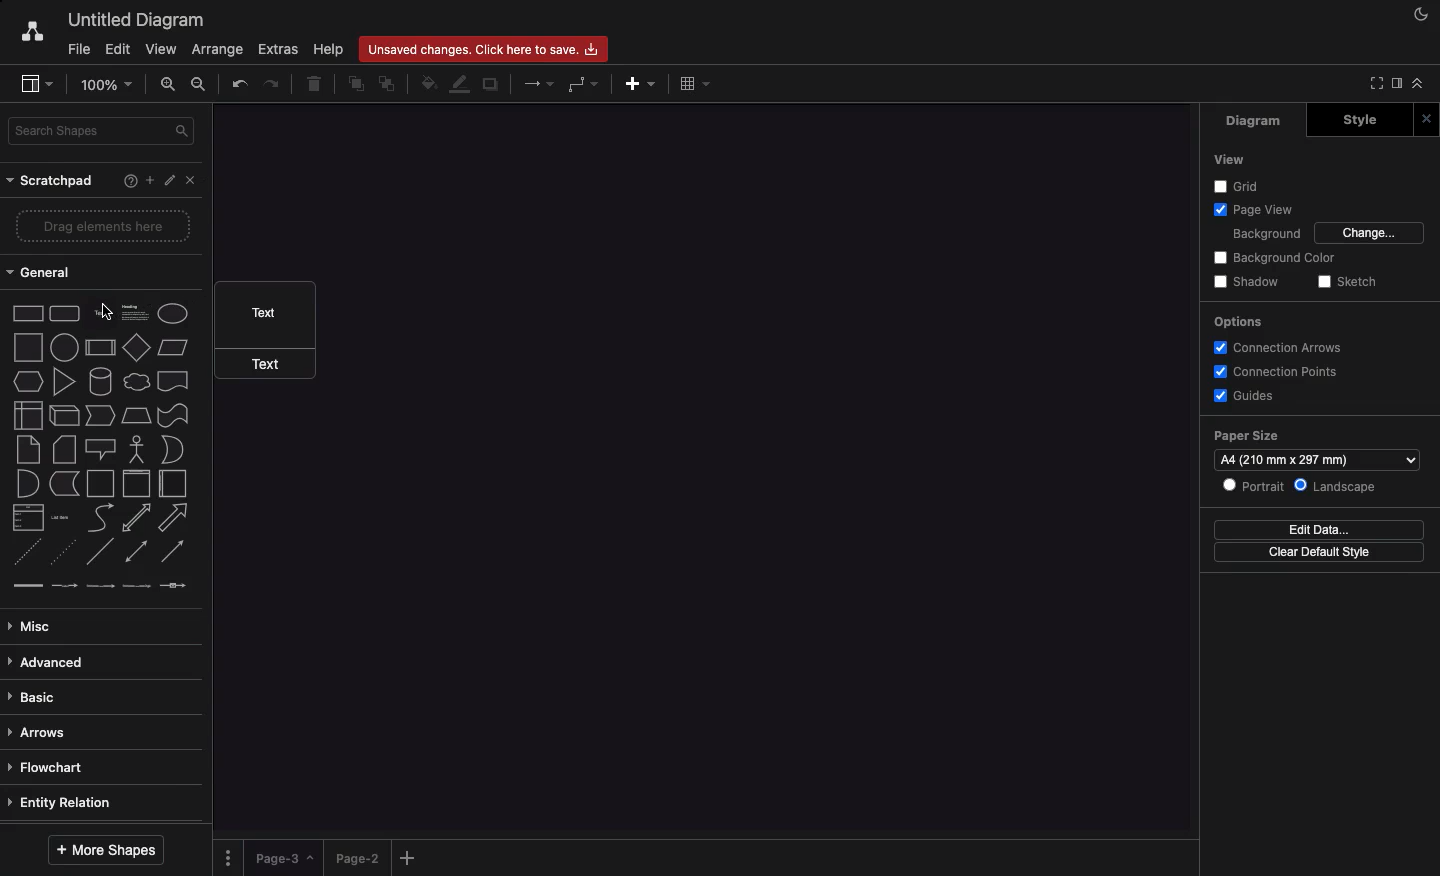  What do you see at coordinates (103, 131) in the screenshot?
I see `Search shapes` at bounding box center [103, 131].